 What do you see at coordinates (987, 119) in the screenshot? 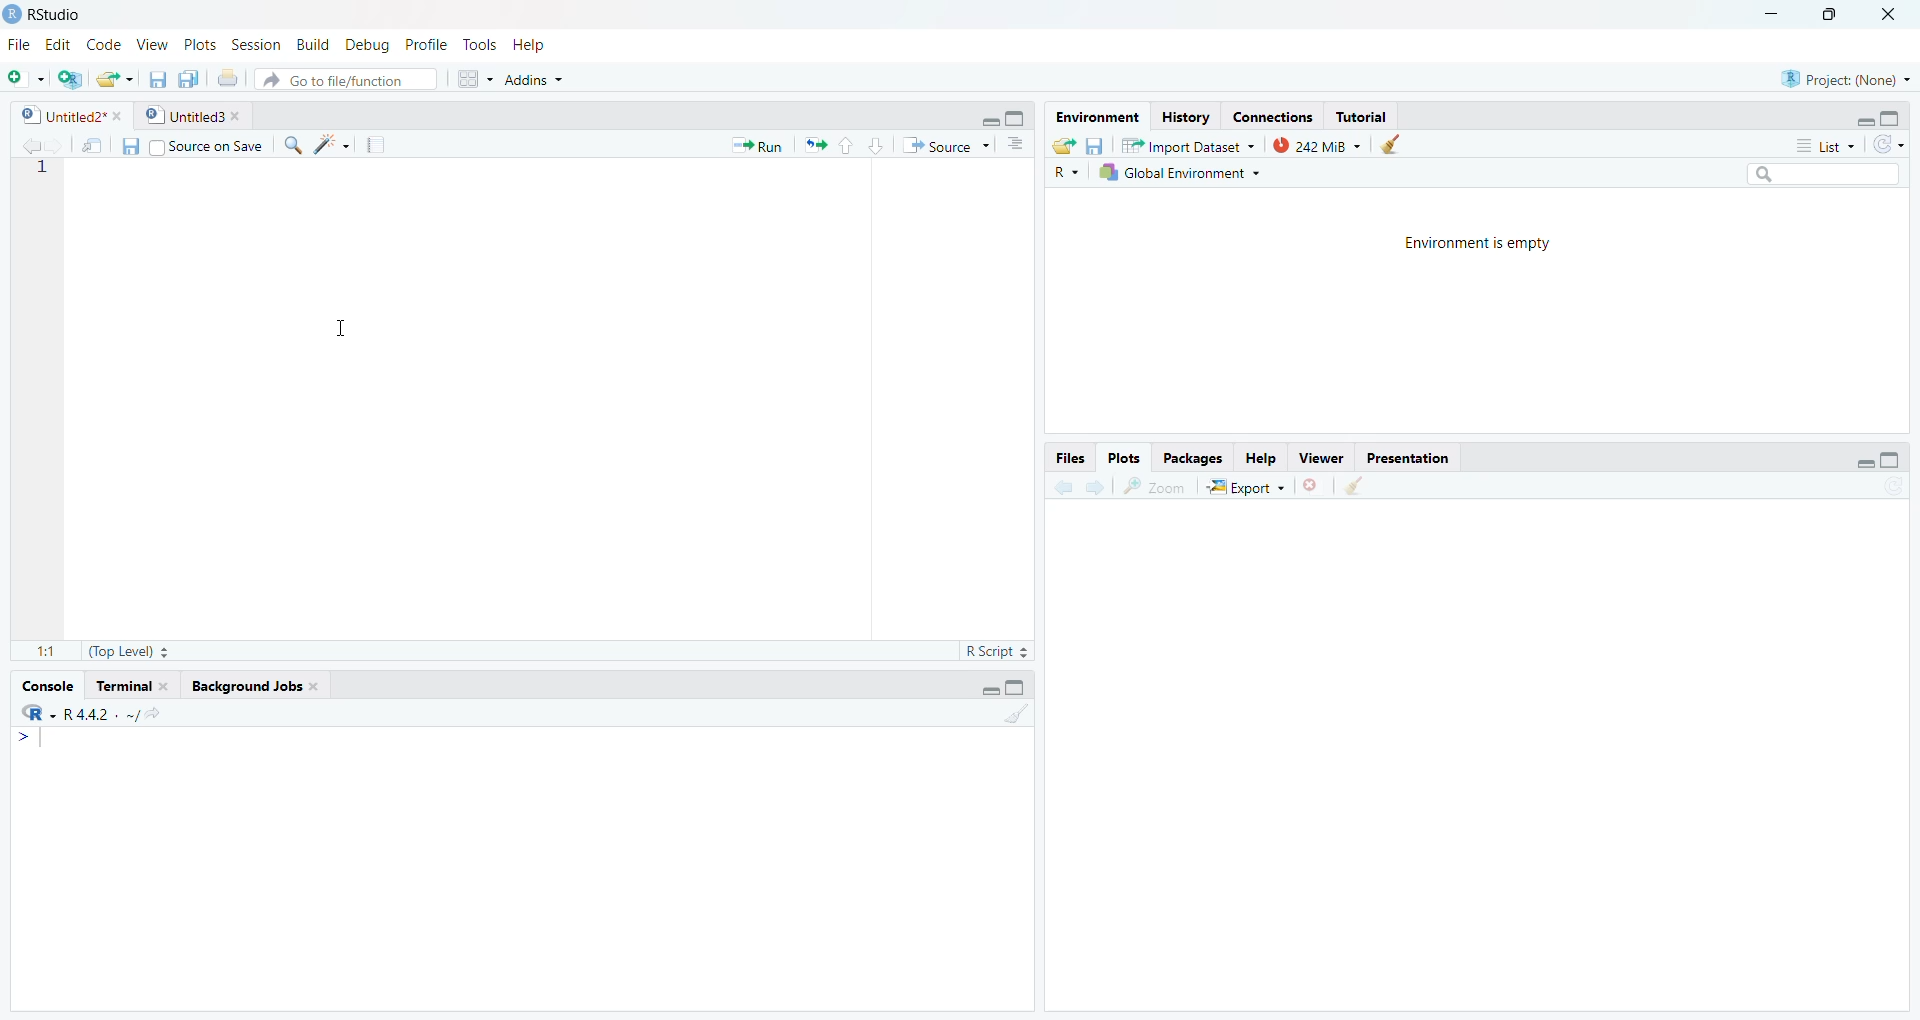
I see `minimize` at bounding box center [987, 119].